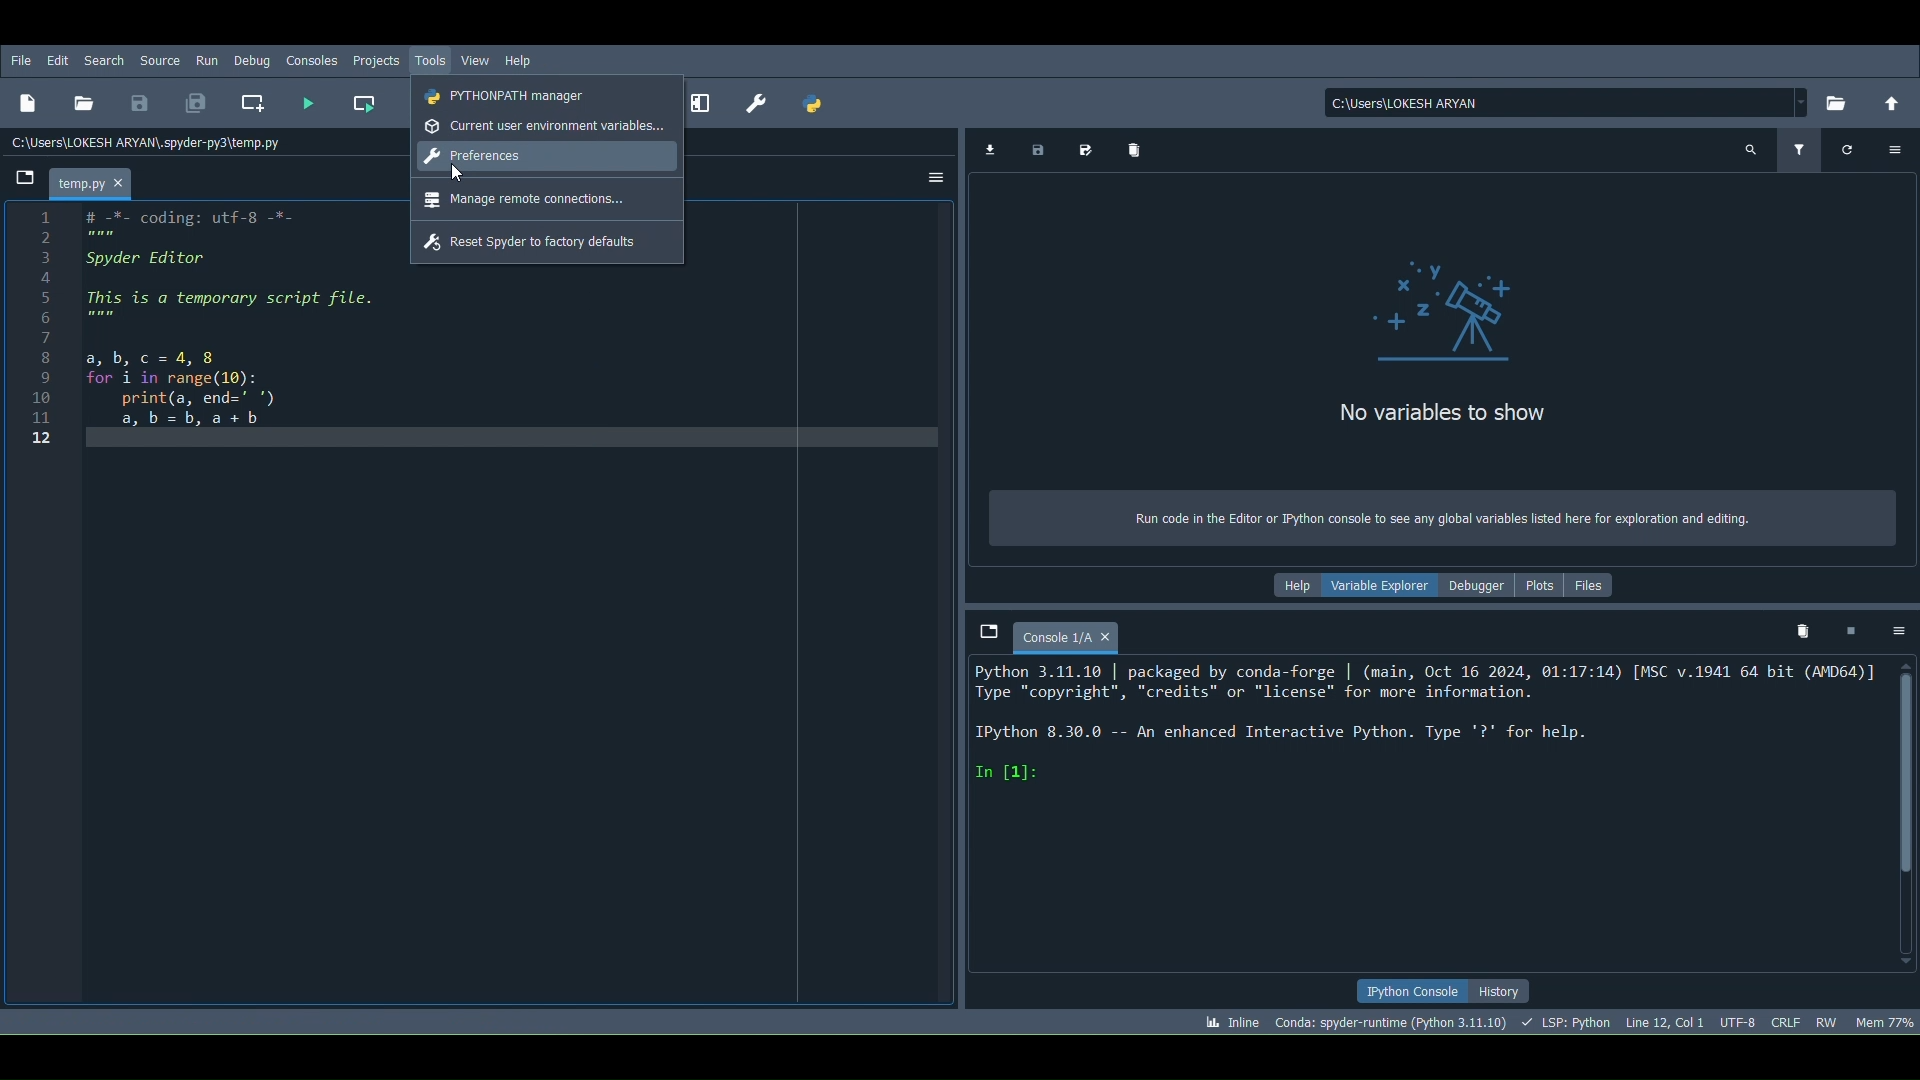 The height and width of the screenshot is (1080, 1920). Describe the element at coordinates (1907, 814) in the screenshot. I see `Scrollbar` at that location.